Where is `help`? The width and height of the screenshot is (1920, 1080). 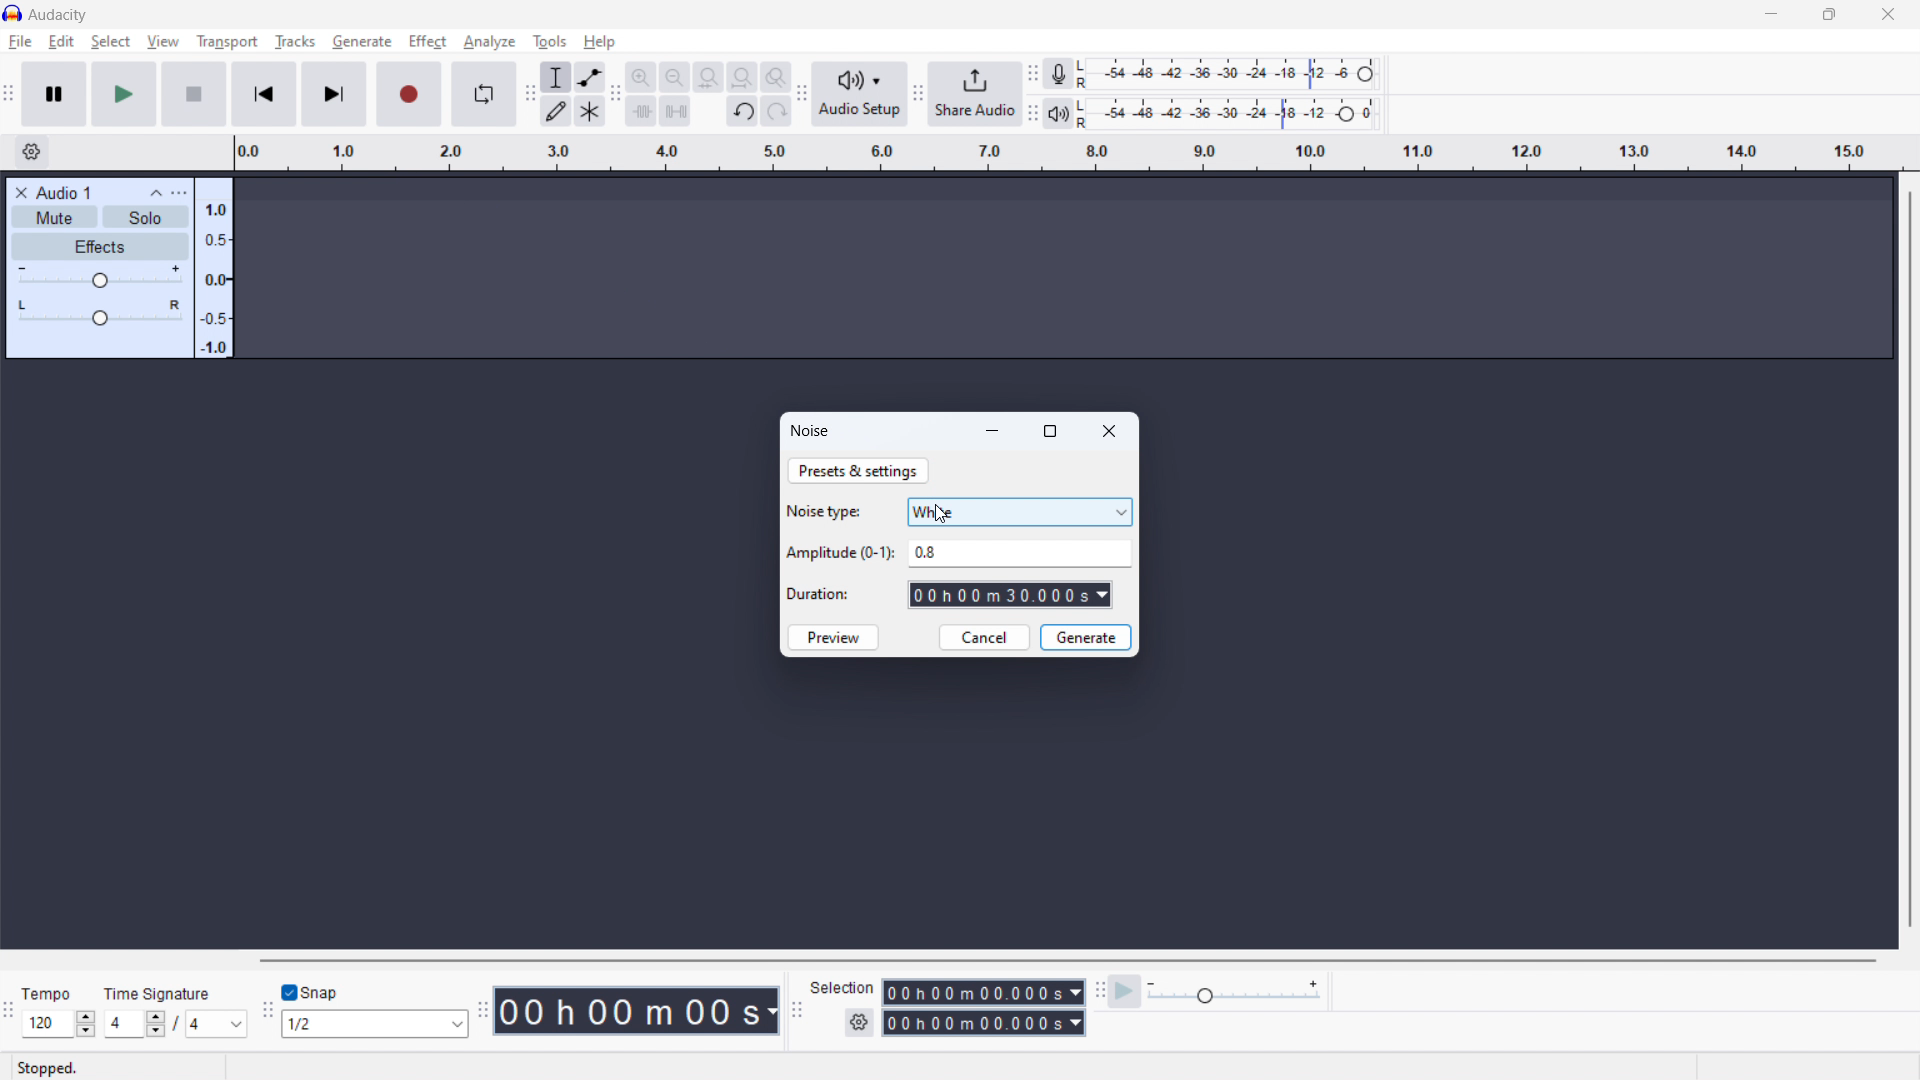
help is located at coordinates (599, 42).